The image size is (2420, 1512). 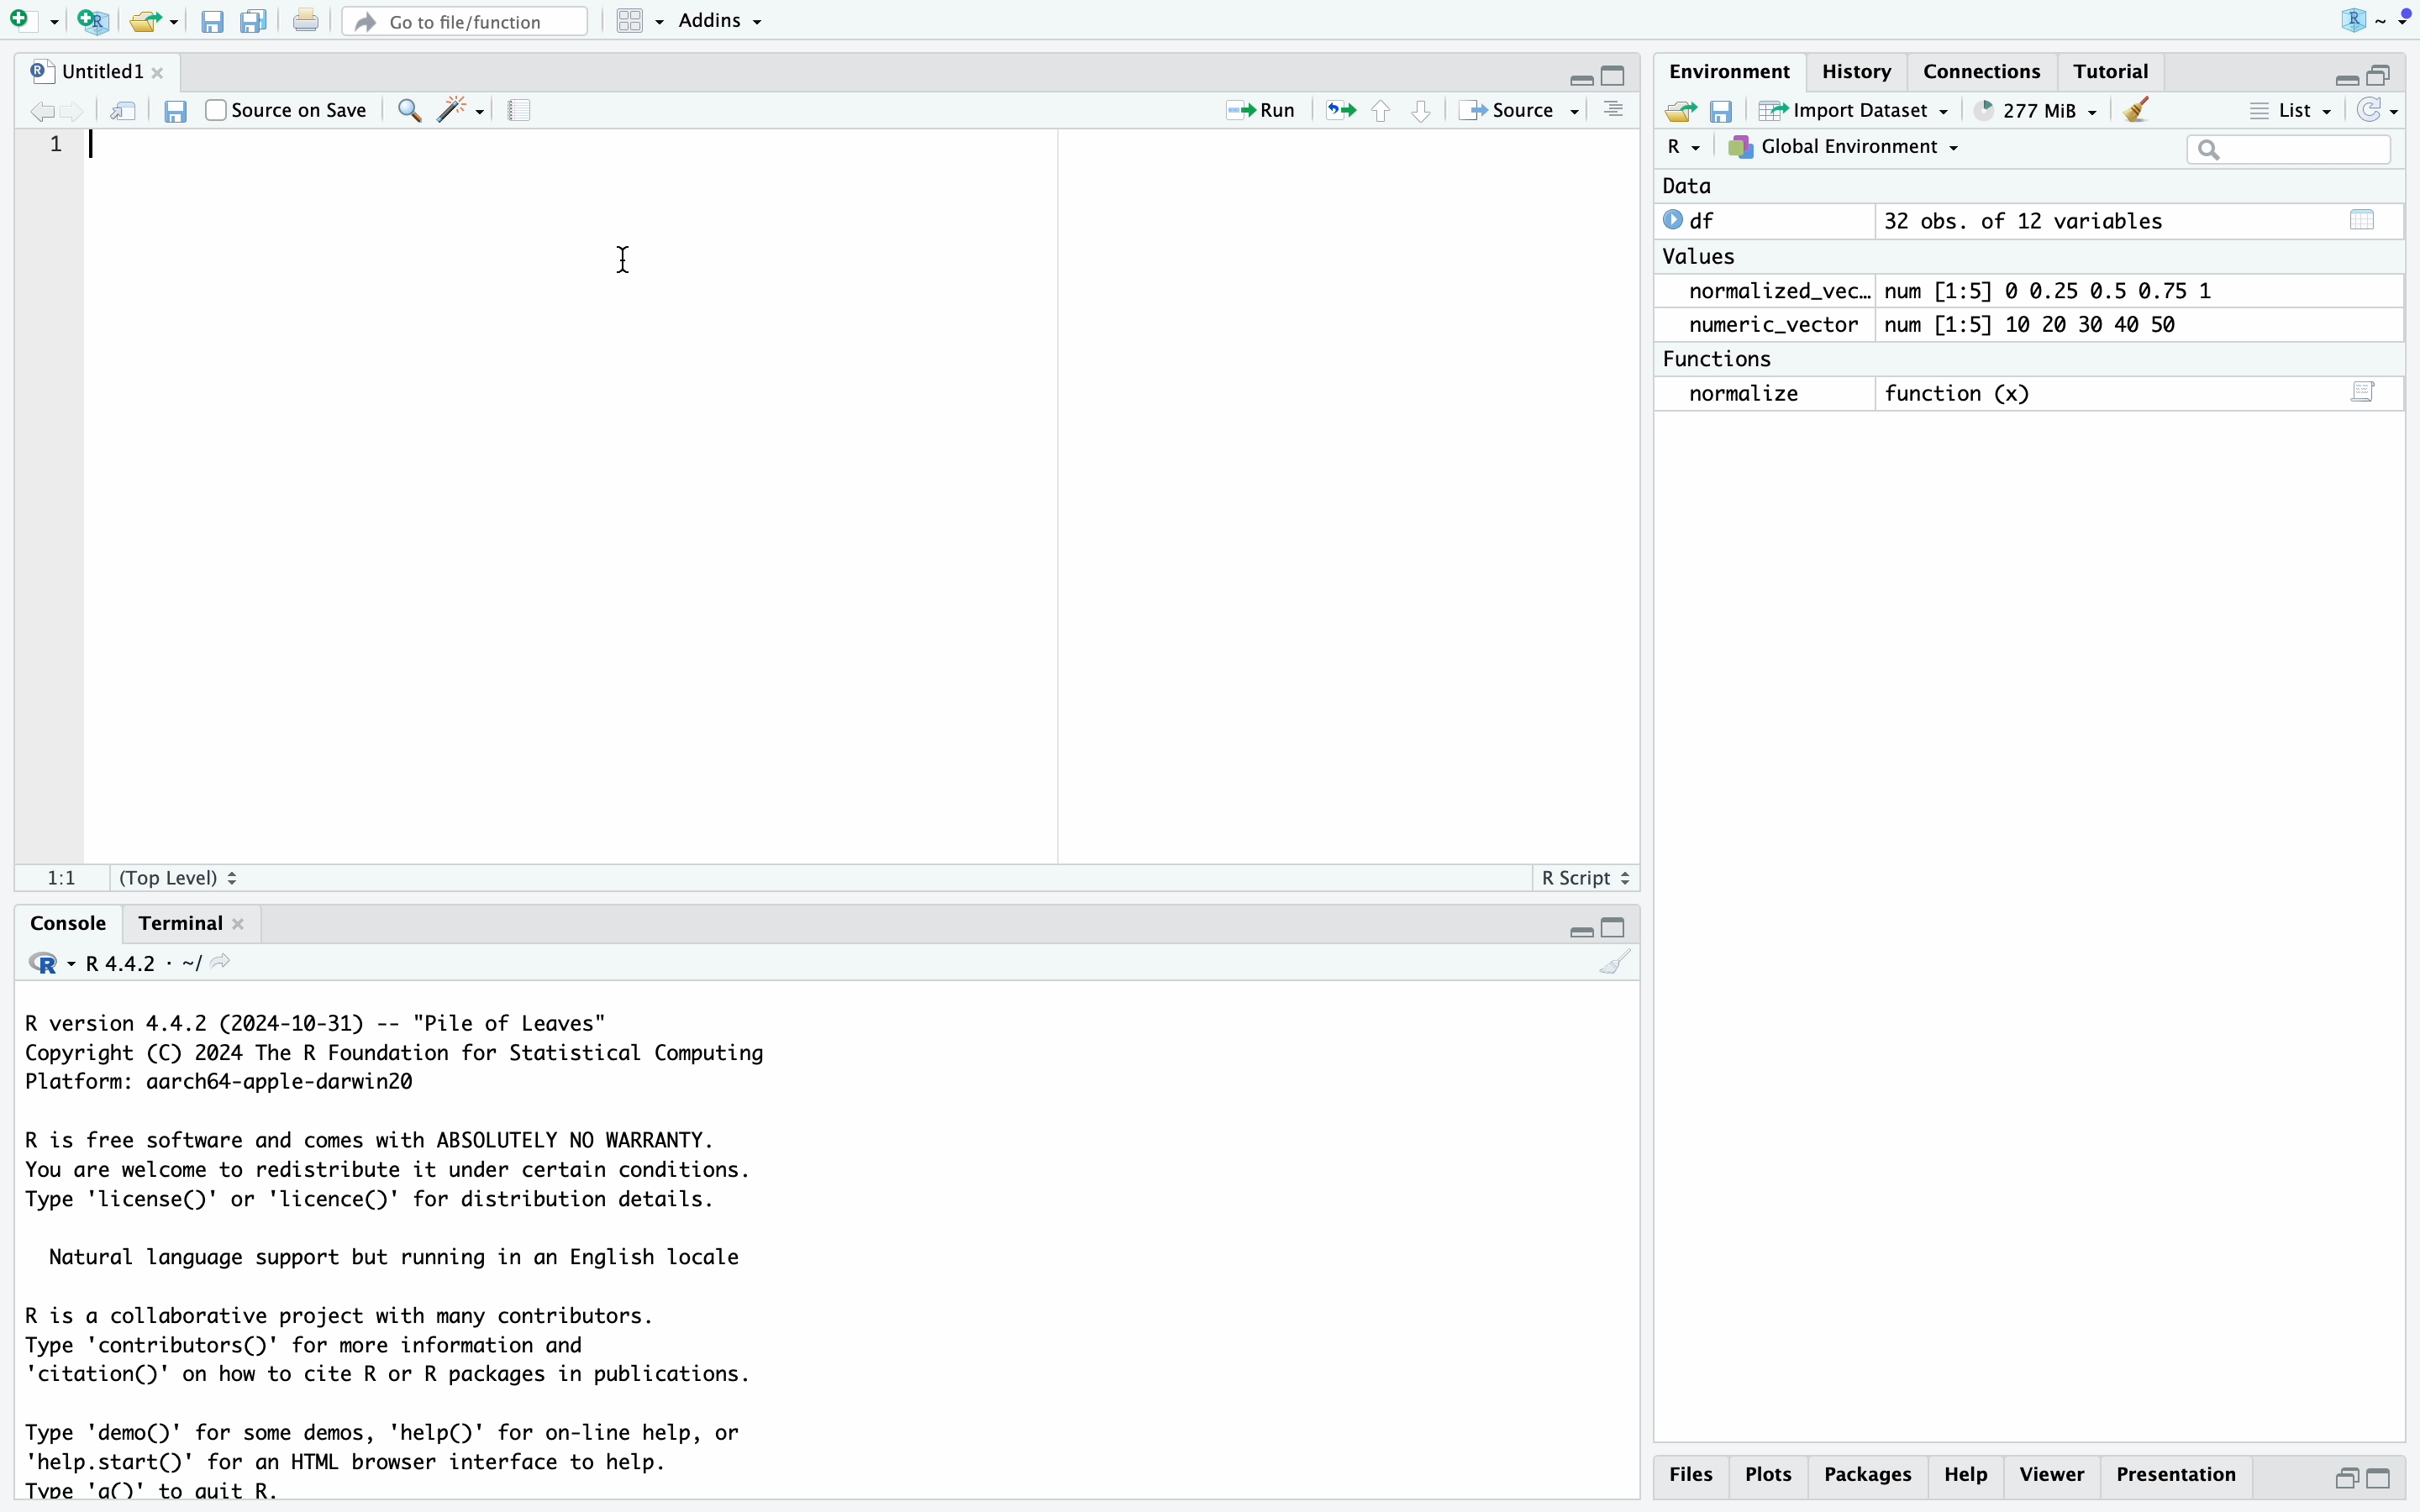 I want to click on packages, so click(x=1873, y=1471).